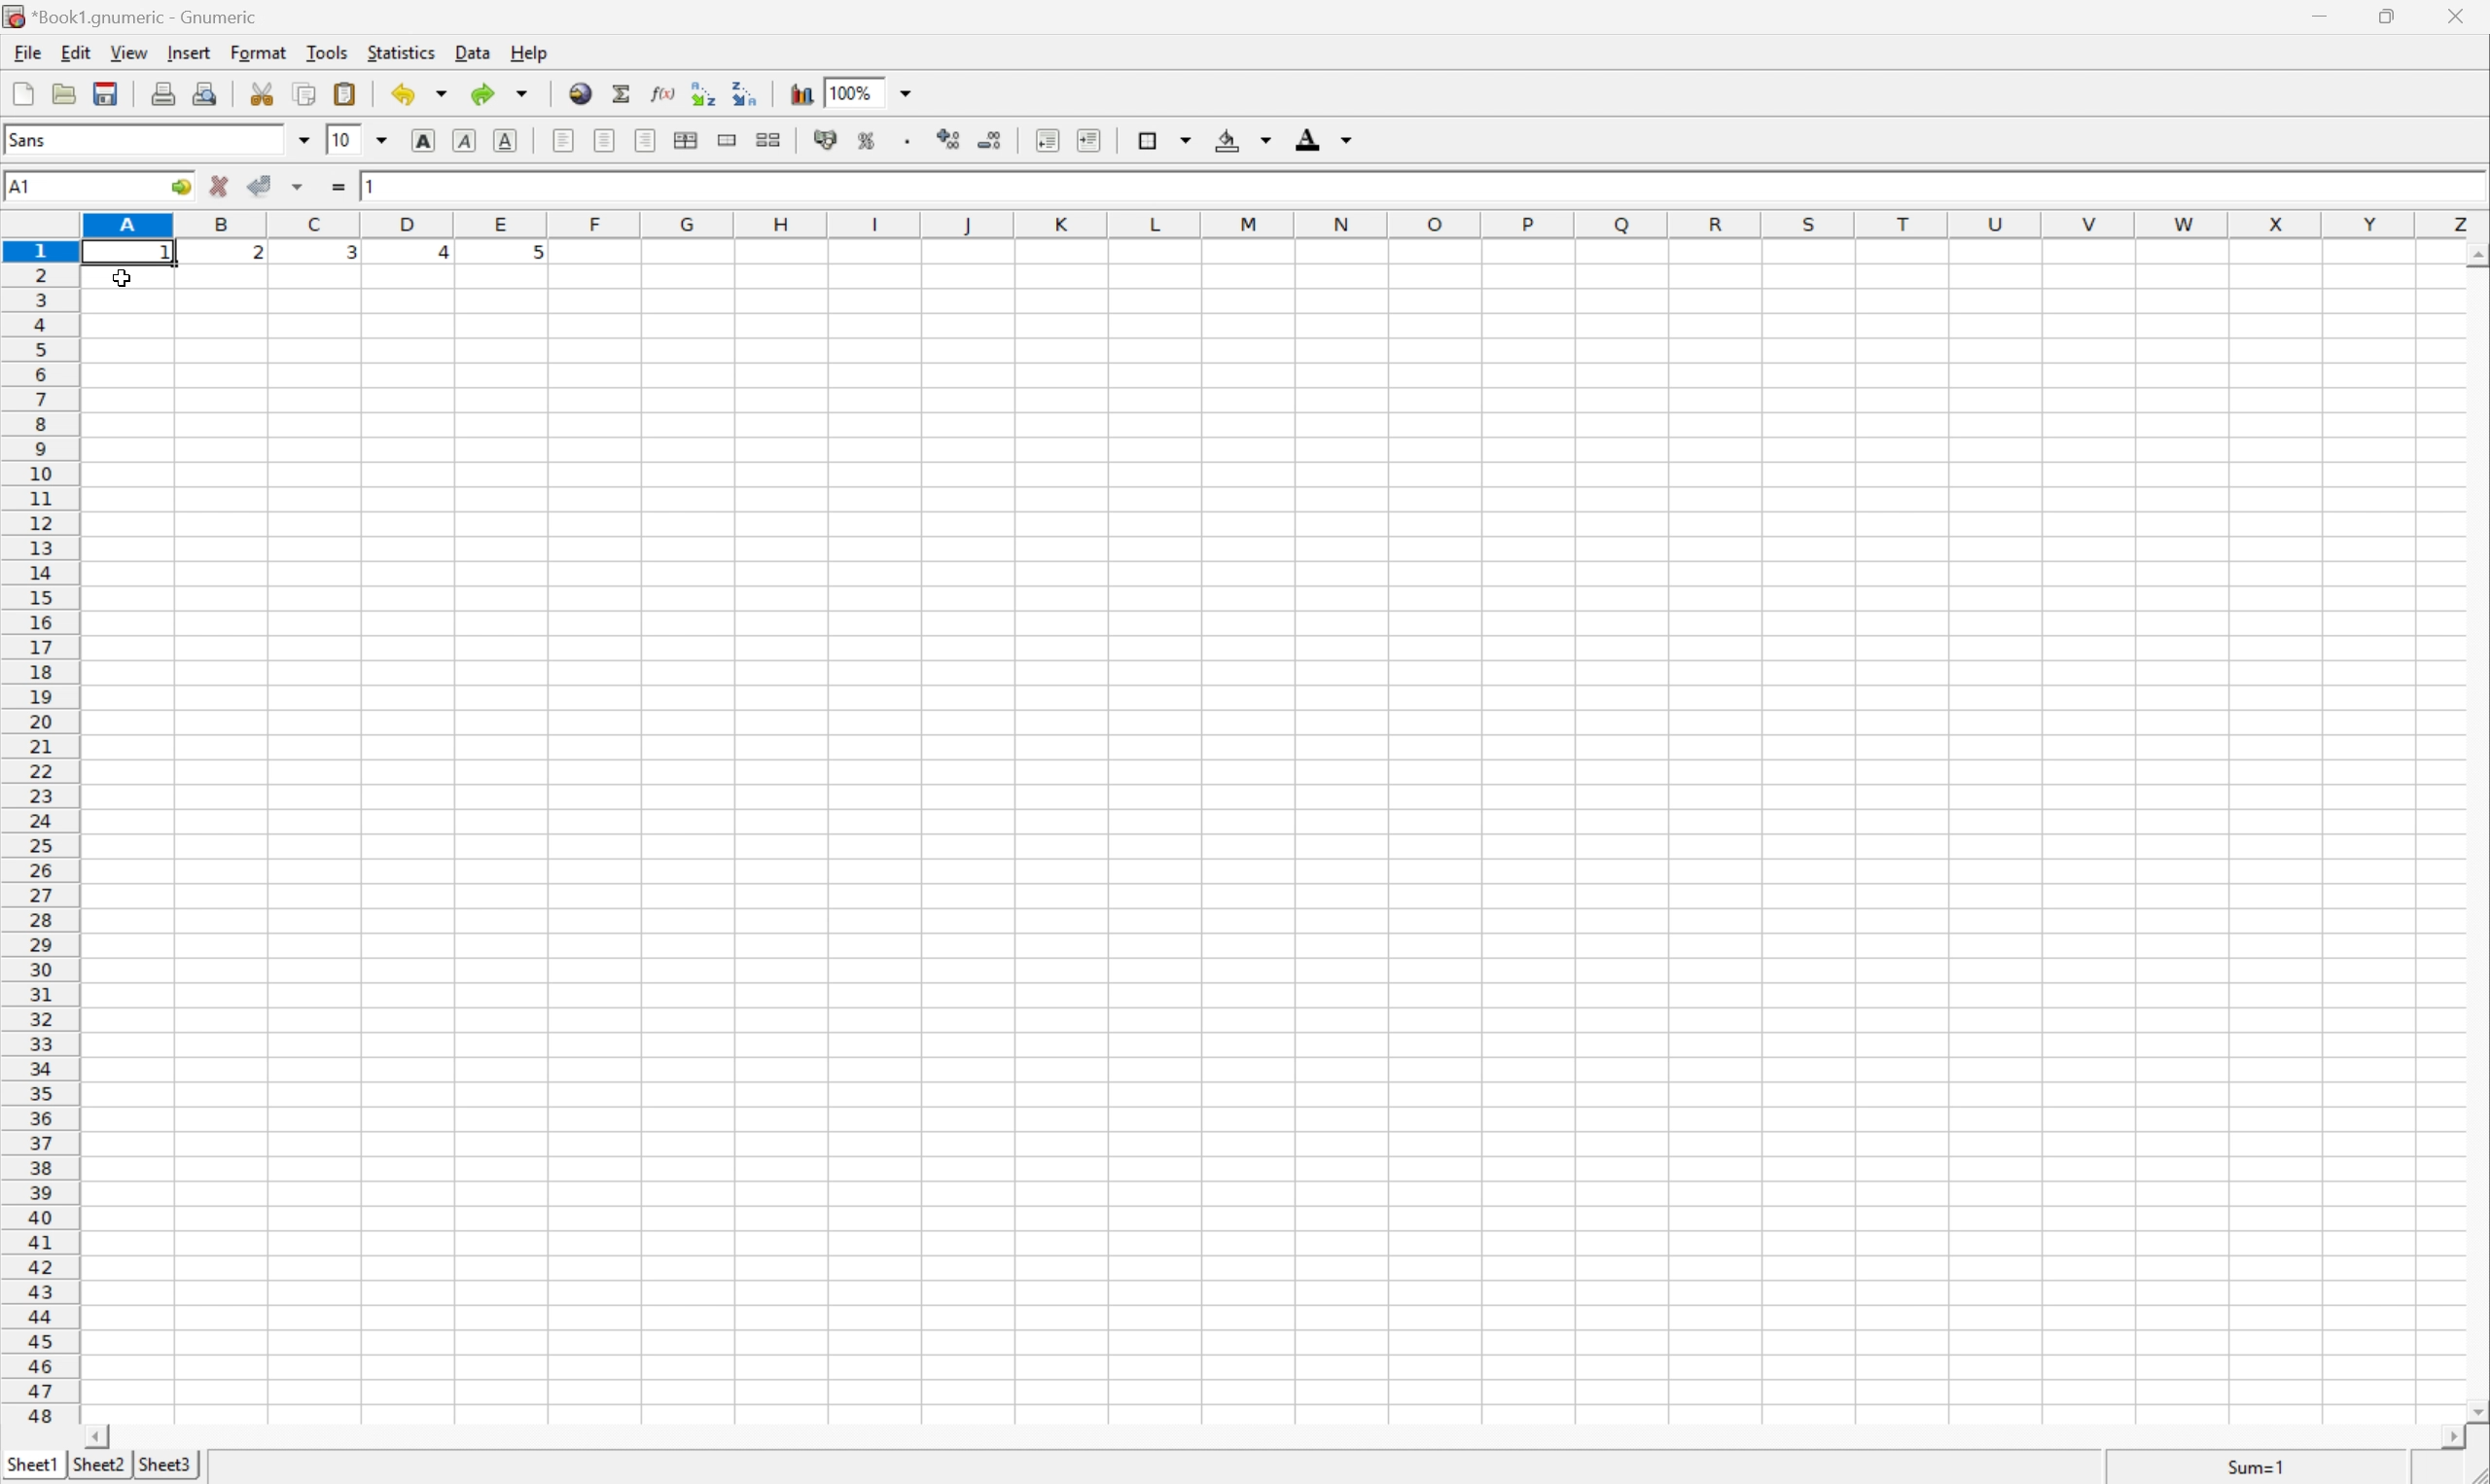  What do you see at coordinates (119, 280) in the screenshot?
I see `cursor` at bounding box center [119, 280].